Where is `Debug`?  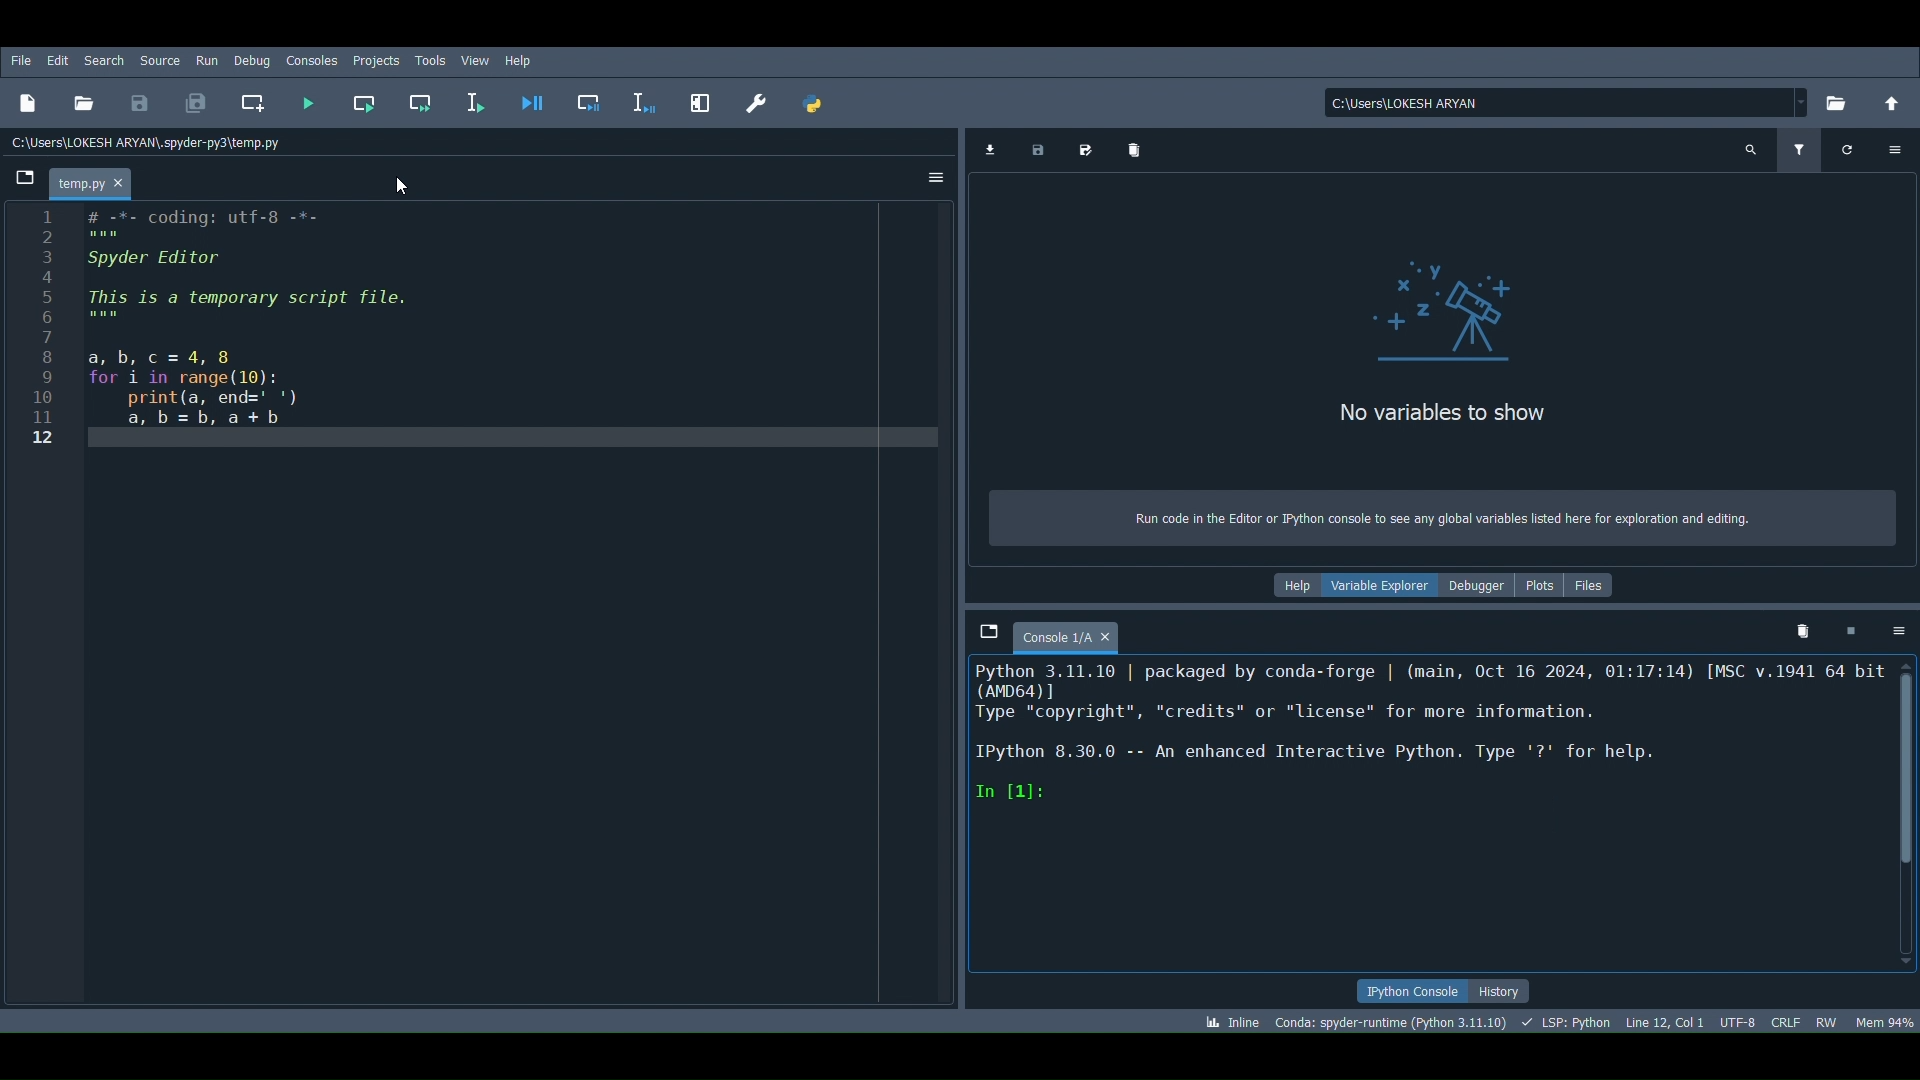
Debug is located at coordinates (251, 61).